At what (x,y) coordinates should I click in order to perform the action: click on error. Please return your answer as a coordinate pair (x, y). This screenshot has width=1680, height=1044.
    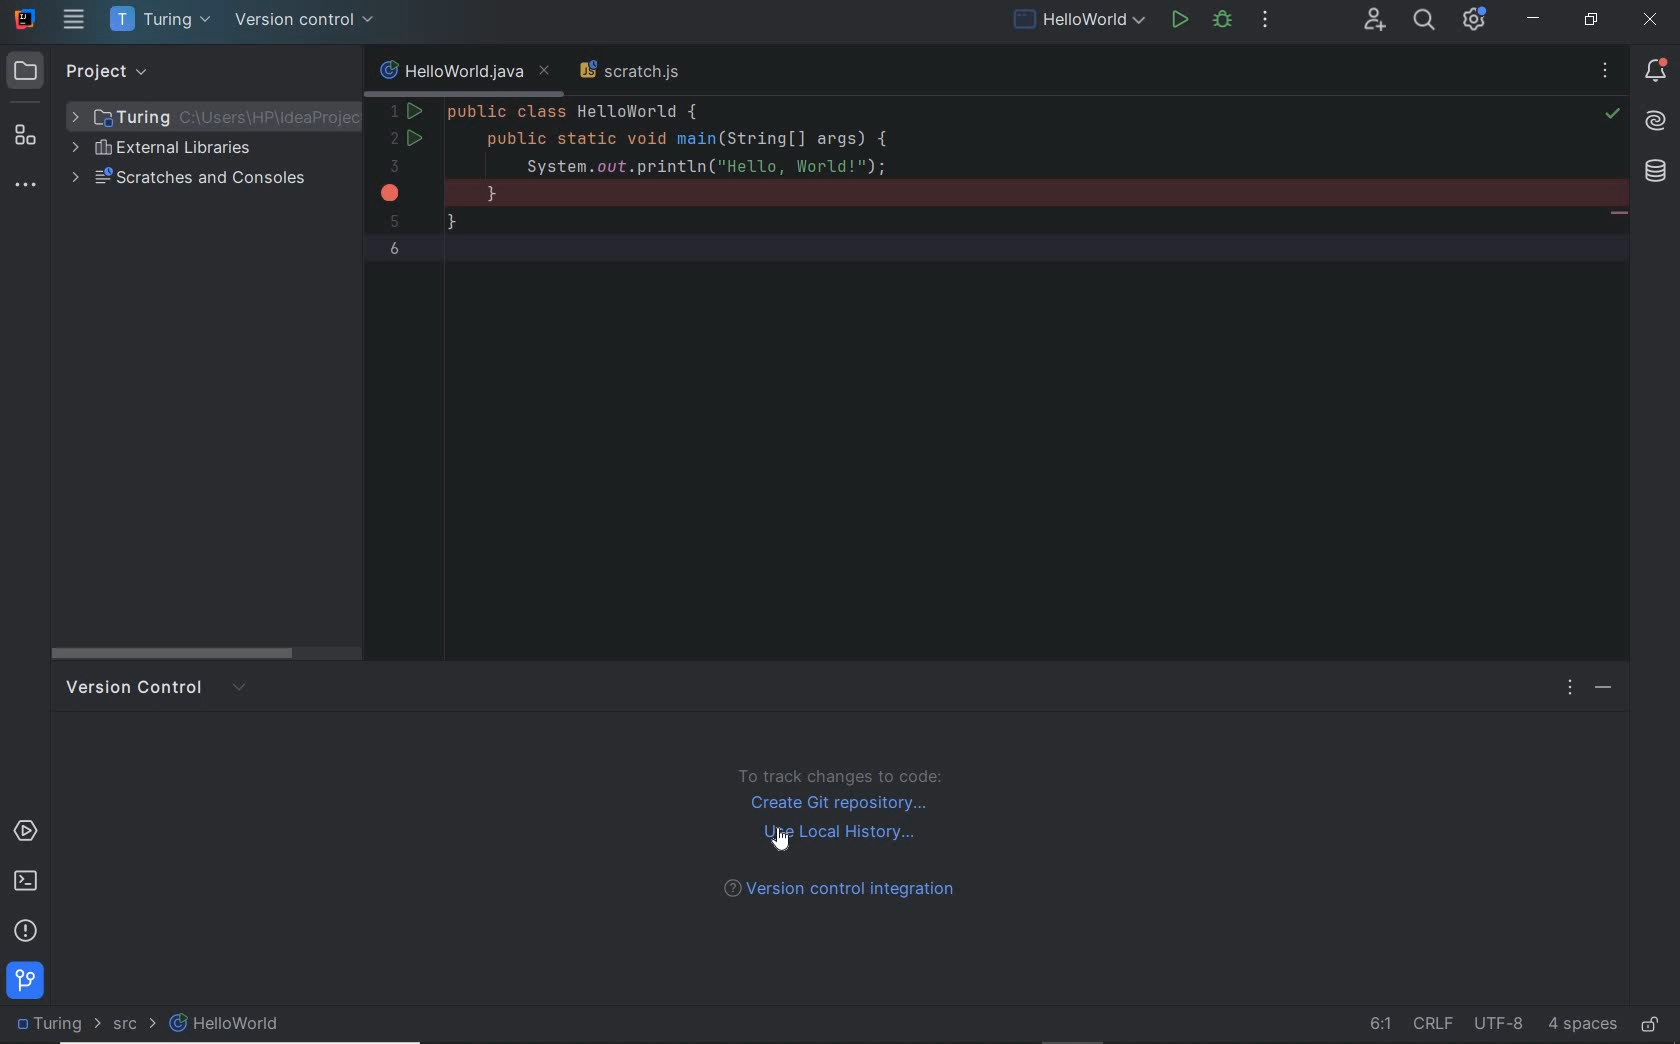
    Looking at the image, I should click on (390, 194).